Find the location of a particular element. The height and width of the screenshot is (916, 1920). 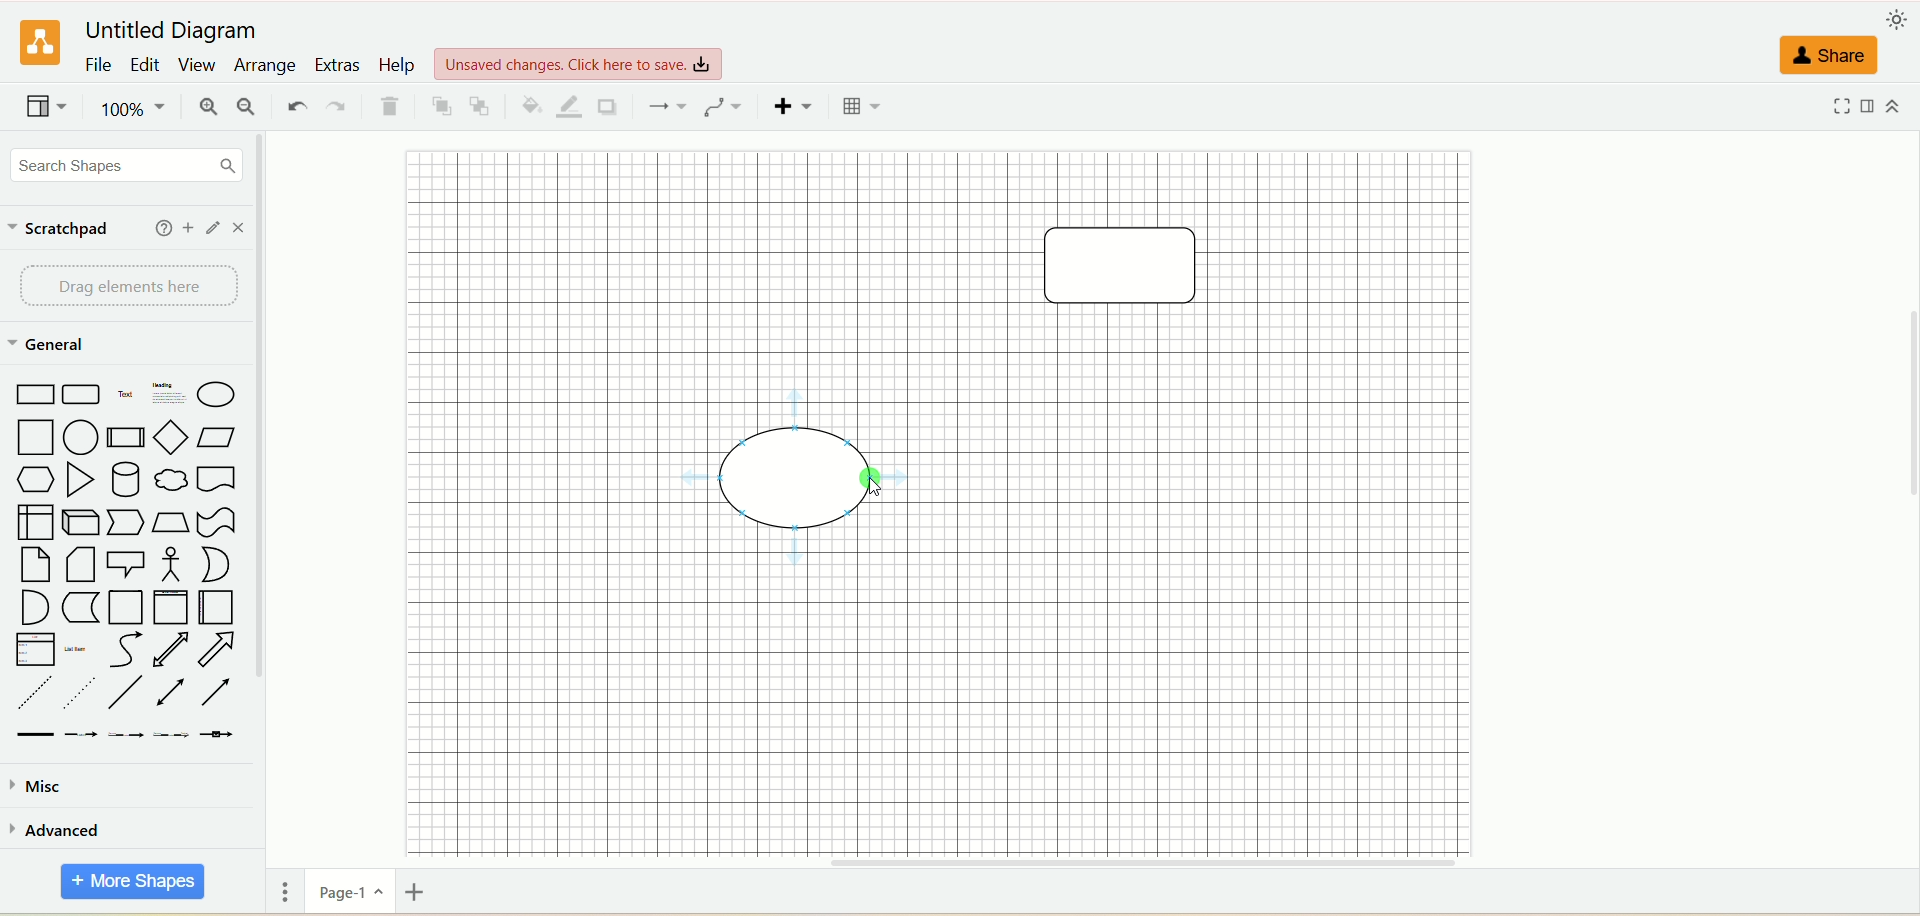

shape is located at coordinates (1129, 269).